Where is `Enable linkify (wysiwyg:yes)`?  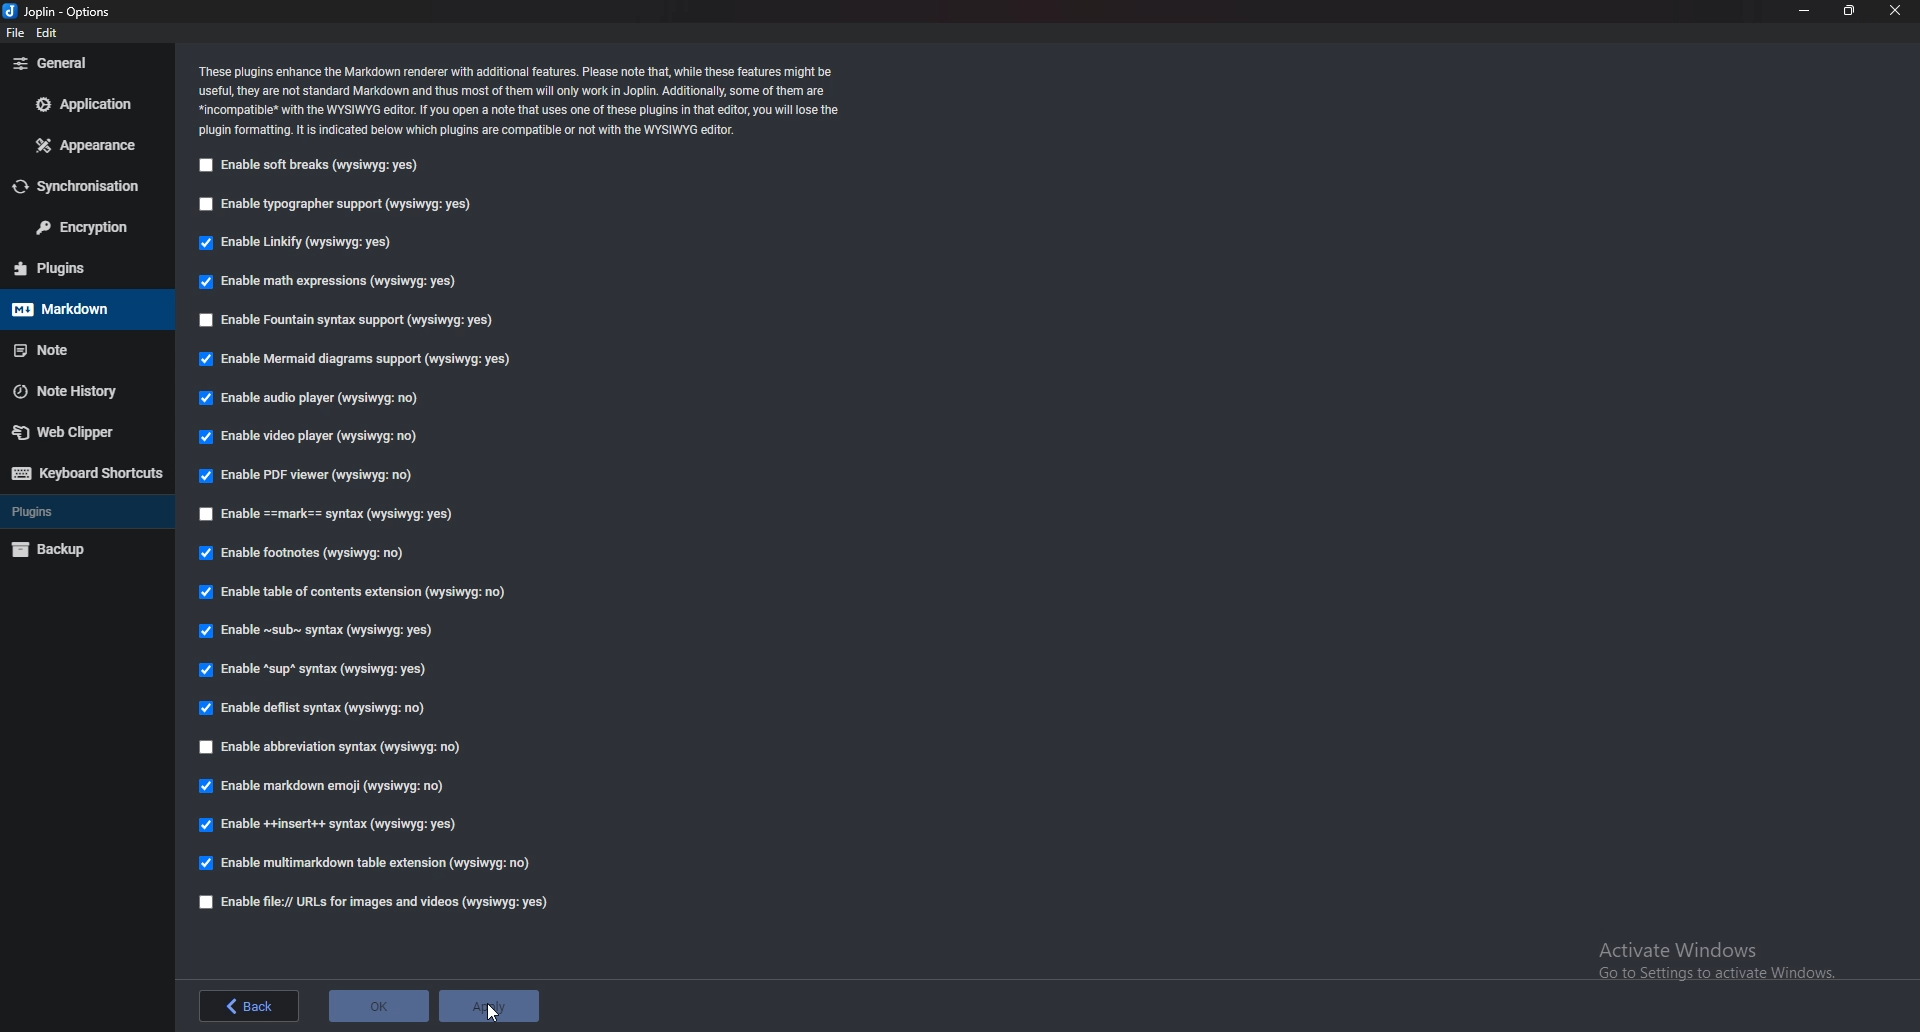 Enable linkify (wysiwyg:yes) is located at coordinates (293, 245).